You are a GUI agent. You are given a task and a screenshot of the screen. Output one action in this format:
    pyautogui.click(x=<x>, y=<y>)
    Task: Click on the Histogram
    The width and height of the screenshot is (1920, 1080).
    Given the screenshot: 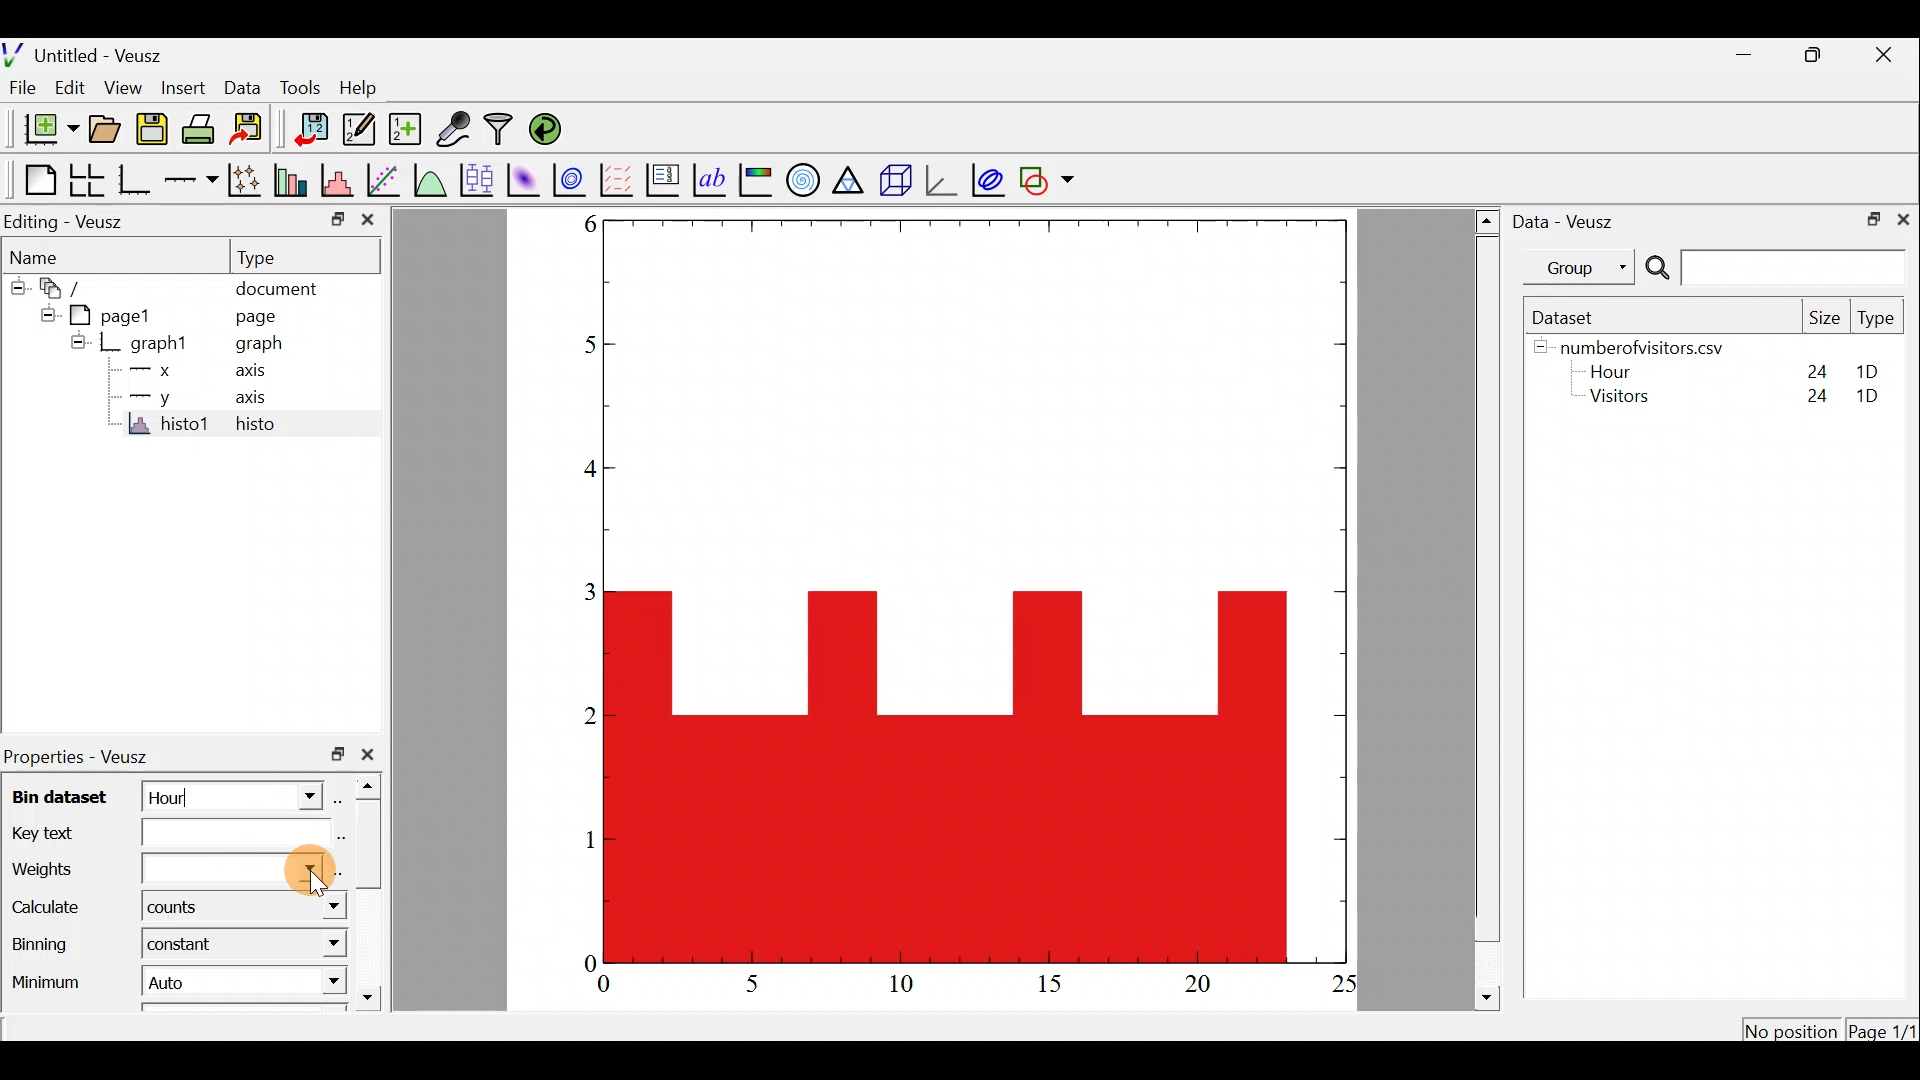 What is the action you would take?
    pyautogui.click(x=967, y=715)
    